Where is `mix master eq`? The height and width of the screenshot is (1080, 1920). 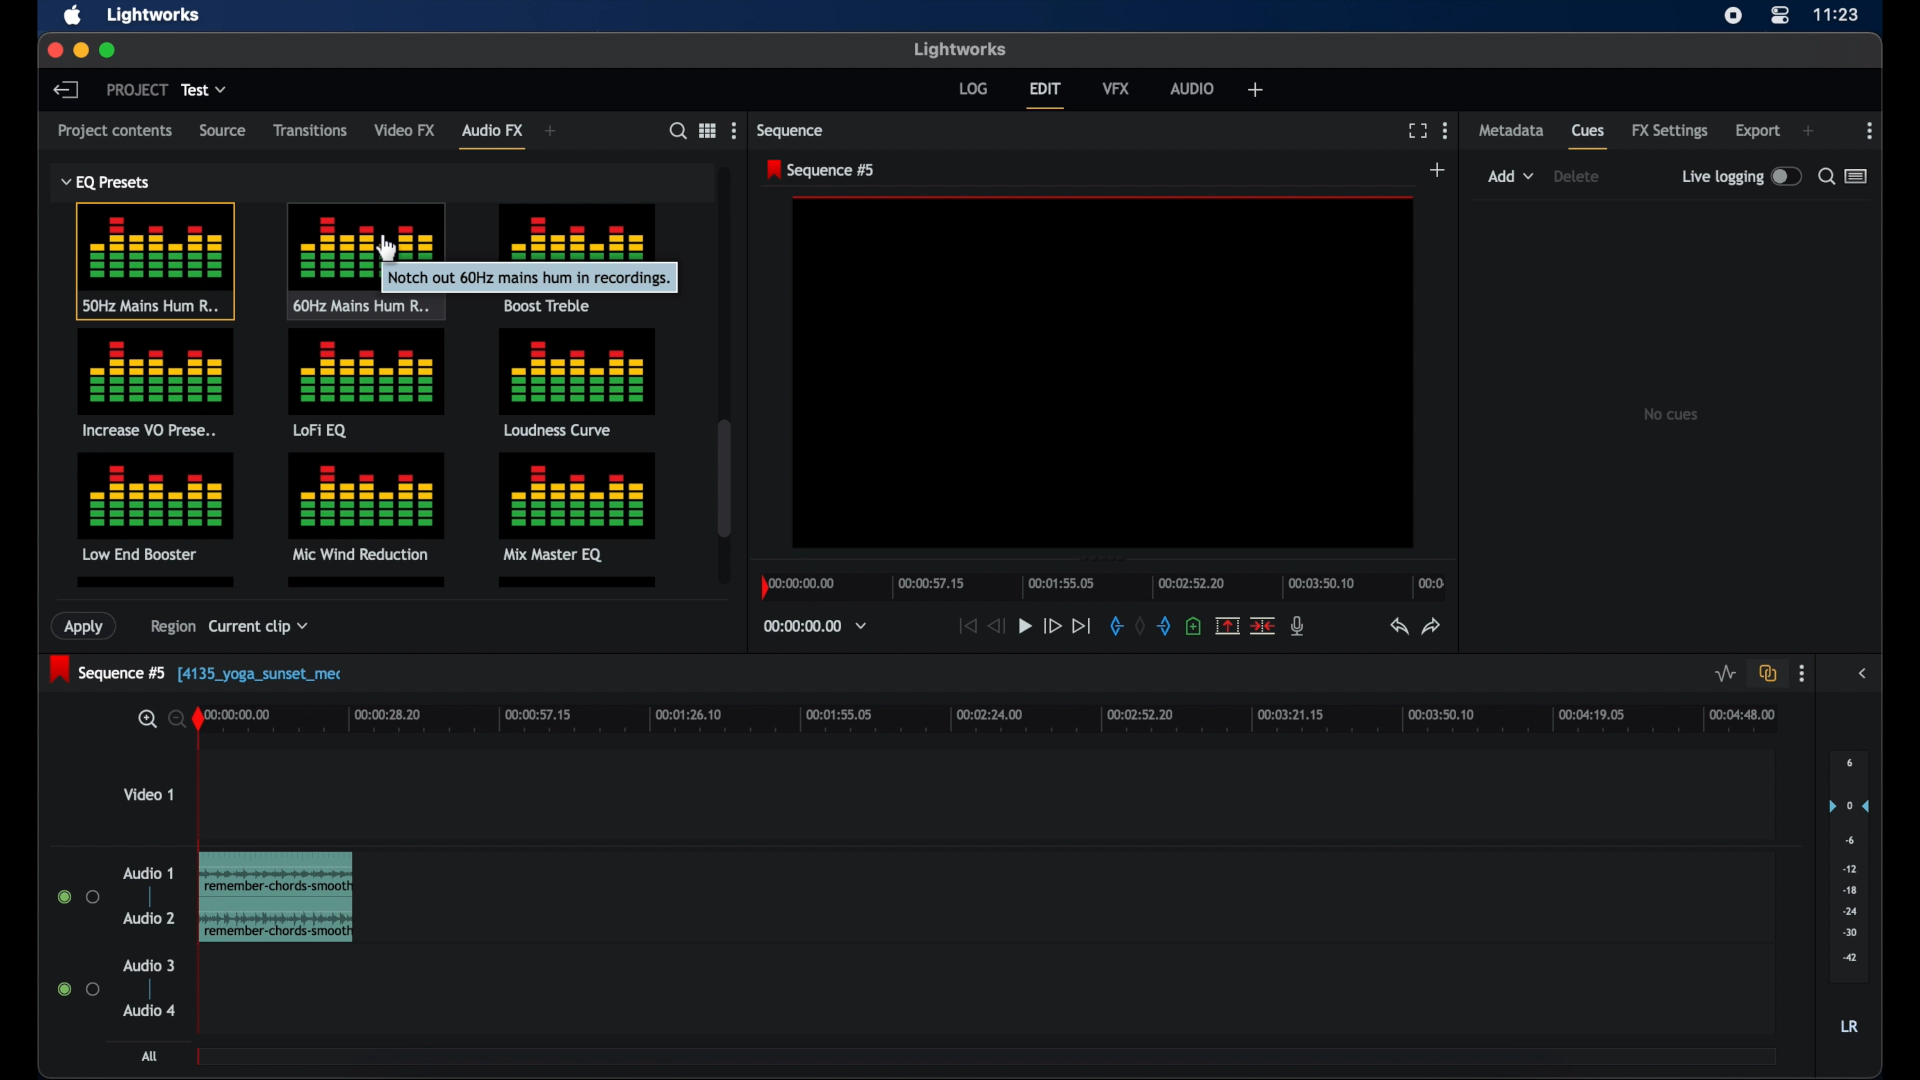 mix master eq is located at coordinates (575, 505).